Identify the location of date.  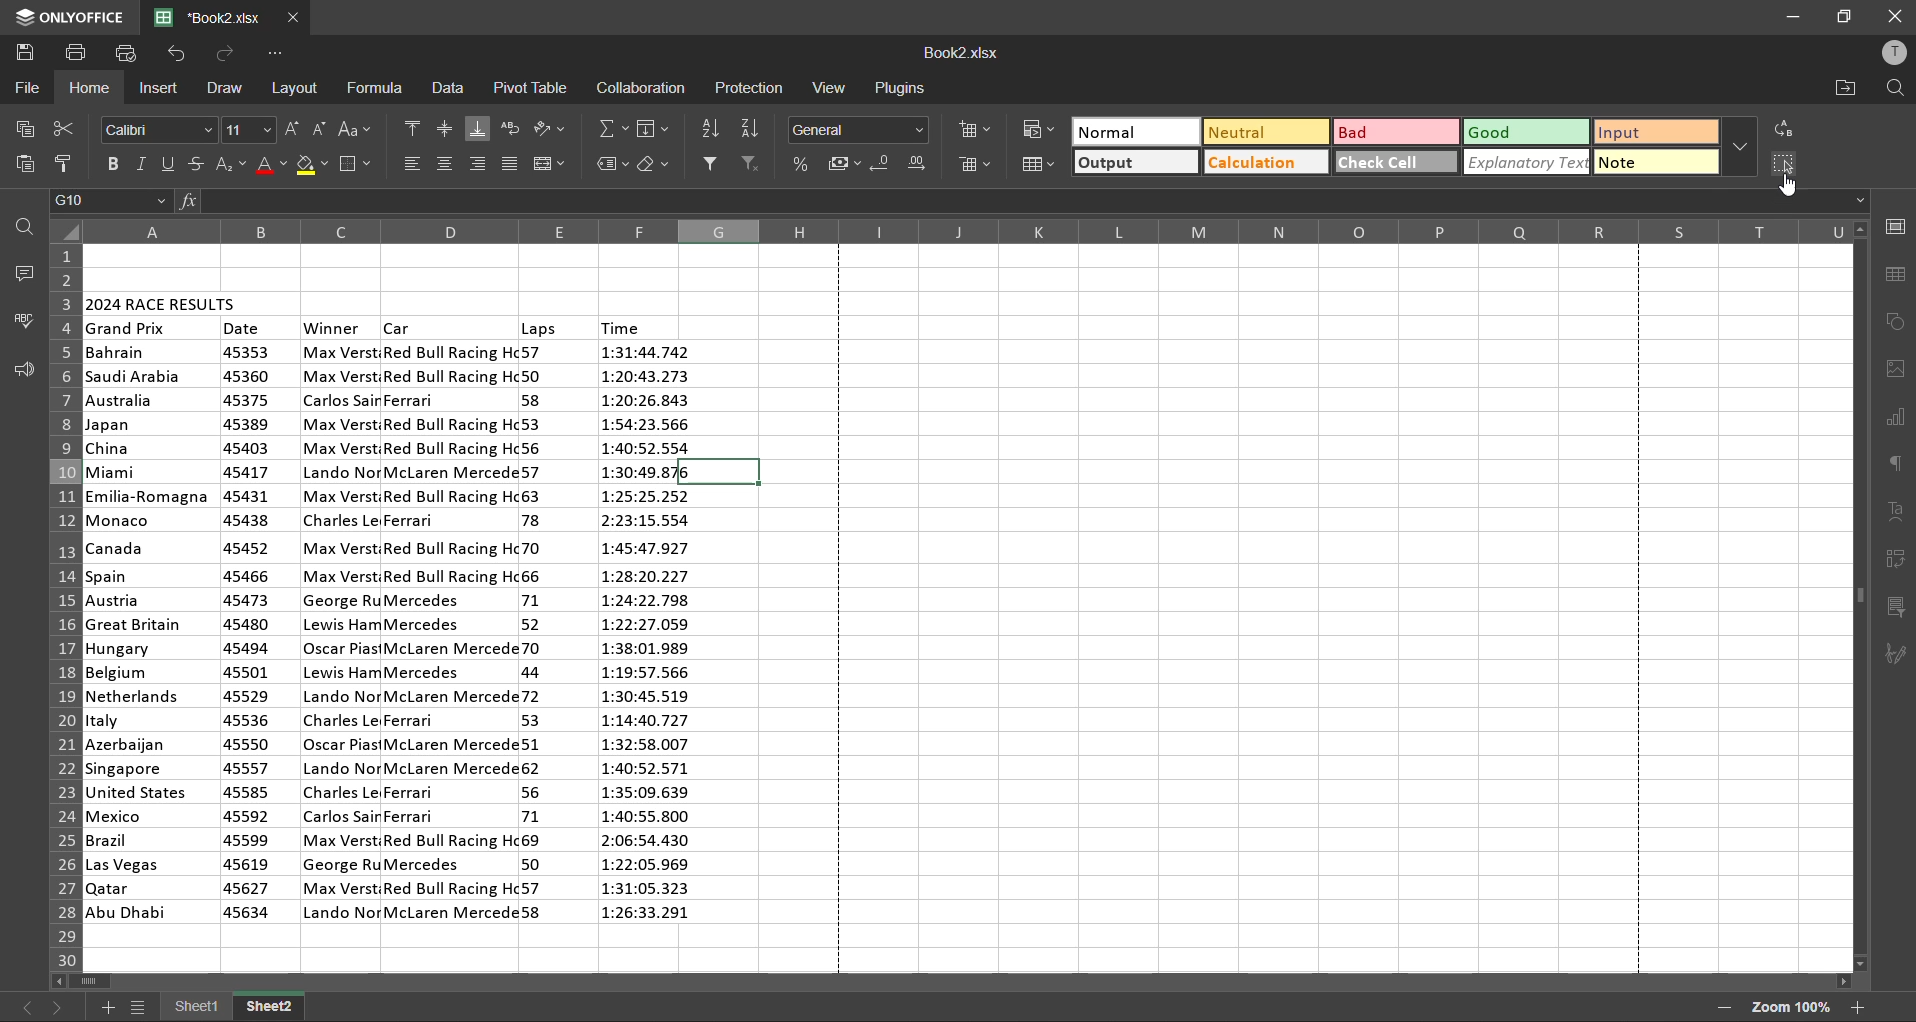
(248, 328).